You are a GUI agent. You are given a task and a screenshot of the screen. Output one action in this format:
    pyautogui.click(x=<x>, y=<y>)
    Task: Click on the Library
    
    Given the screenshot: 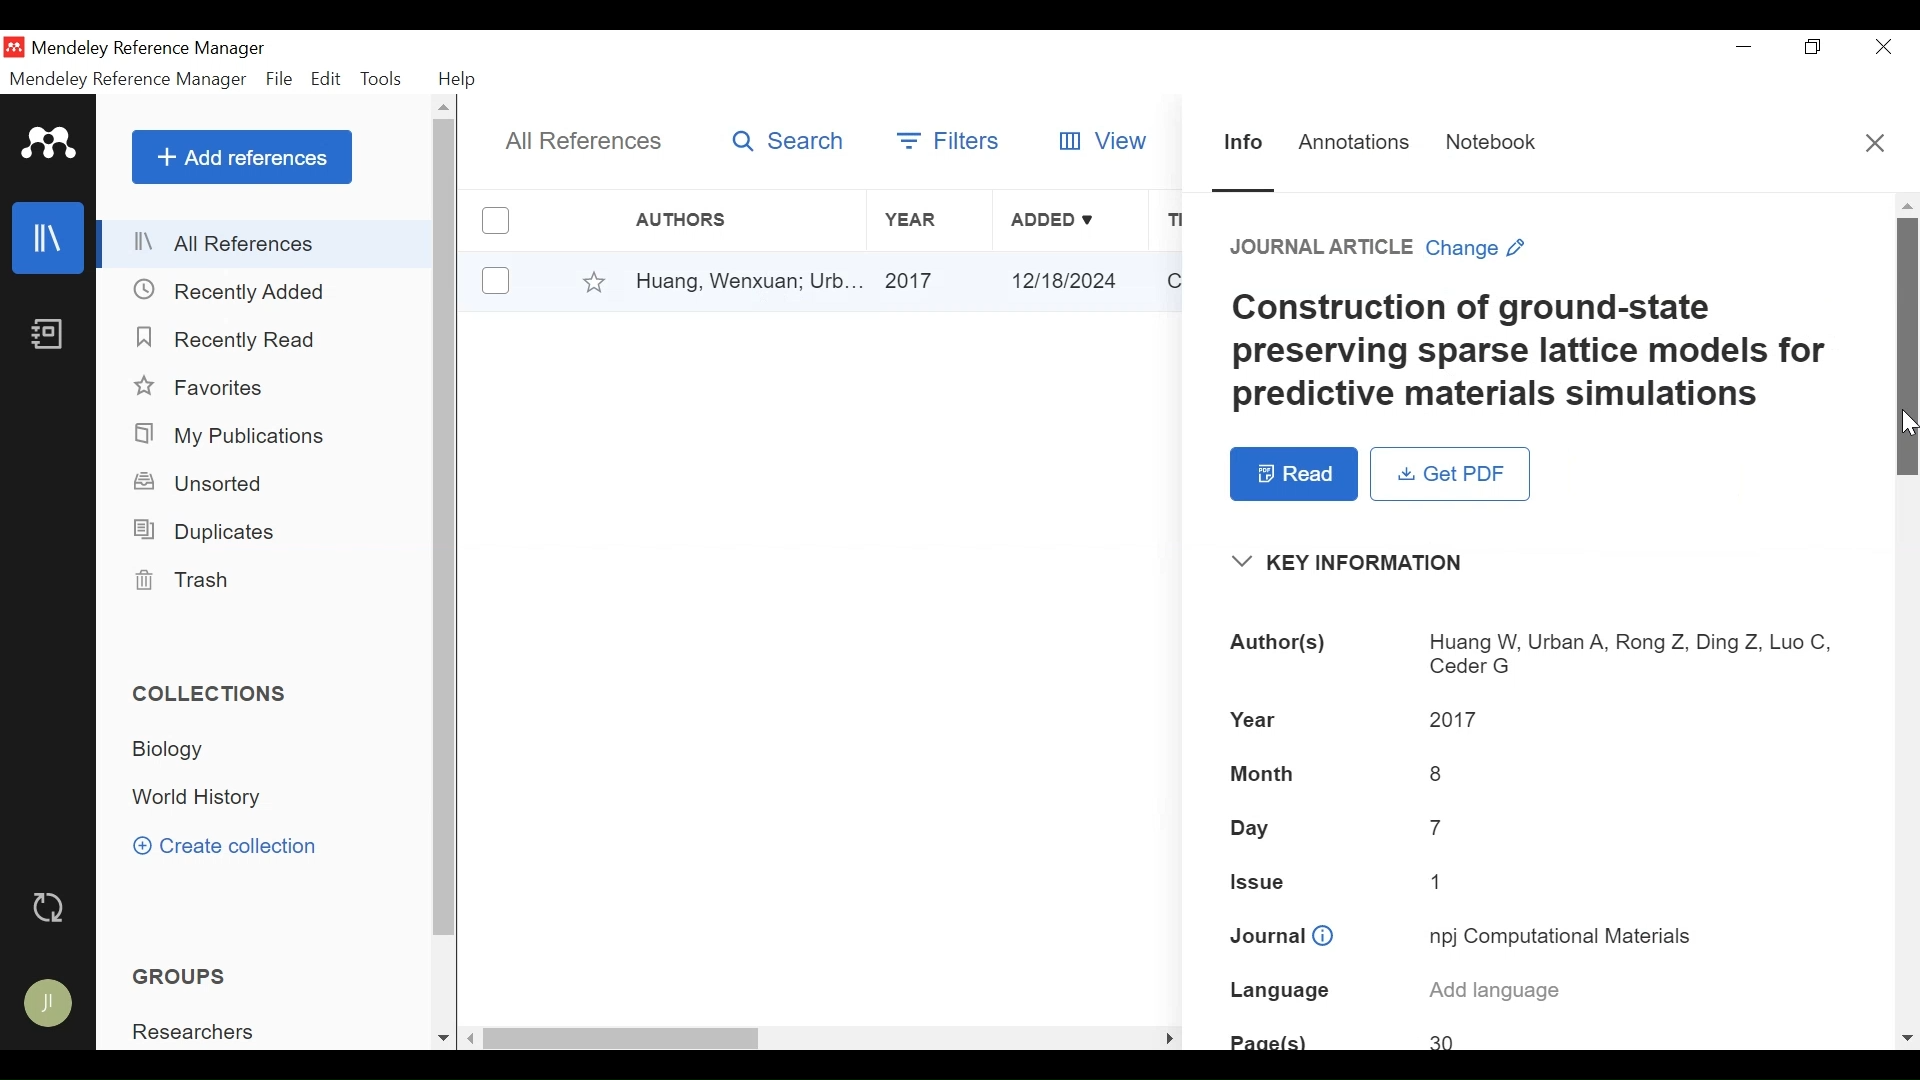 What is the action you would take?
    pyautogui.click(x=51, y=238)
    